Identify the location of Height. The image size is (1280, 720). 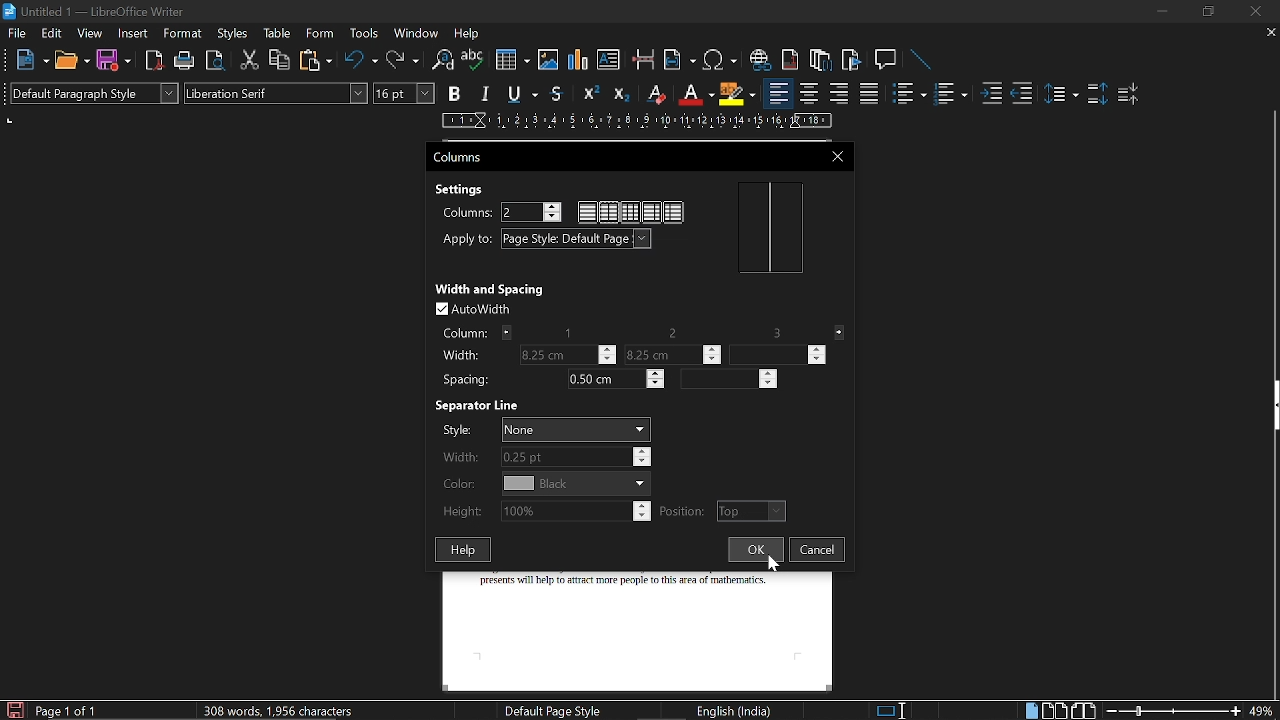
(546, 511).